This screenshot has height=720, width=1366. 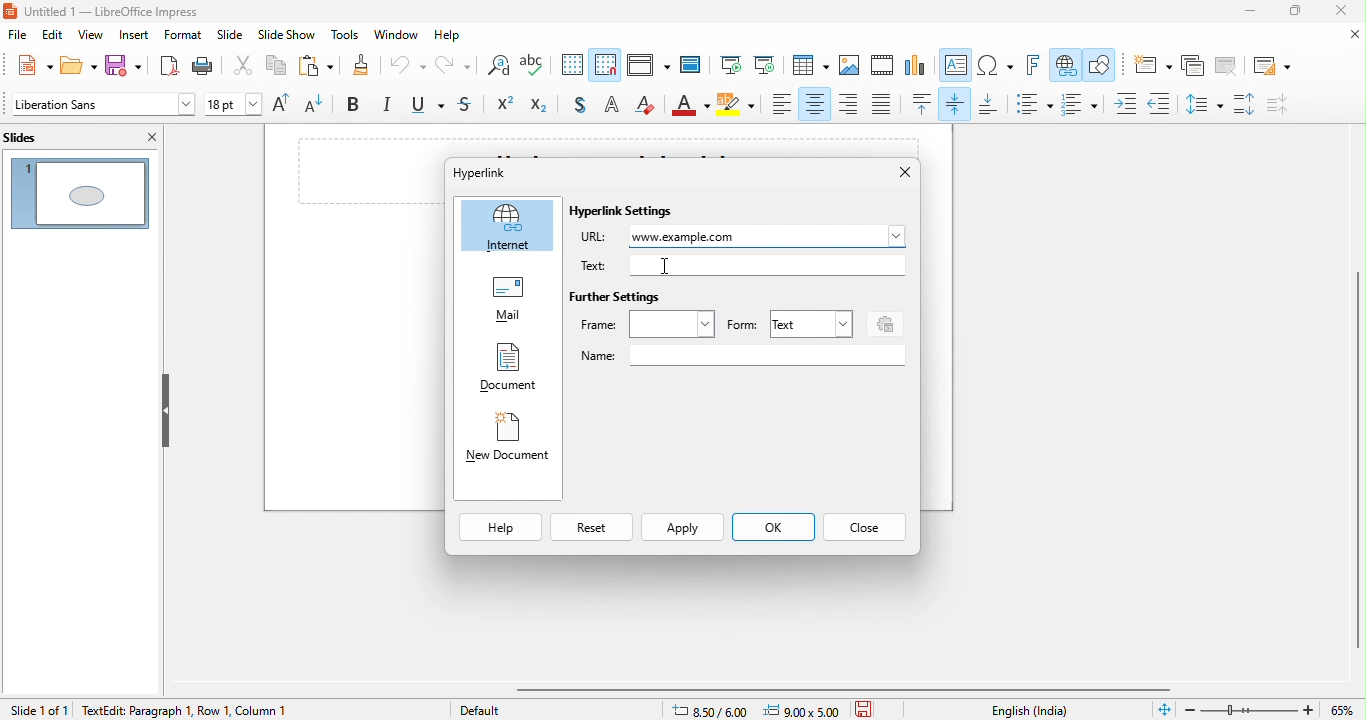 What do you see at coordinates (810, 66) in the screenshot?
I see `table` at bounding box center [810, 66].